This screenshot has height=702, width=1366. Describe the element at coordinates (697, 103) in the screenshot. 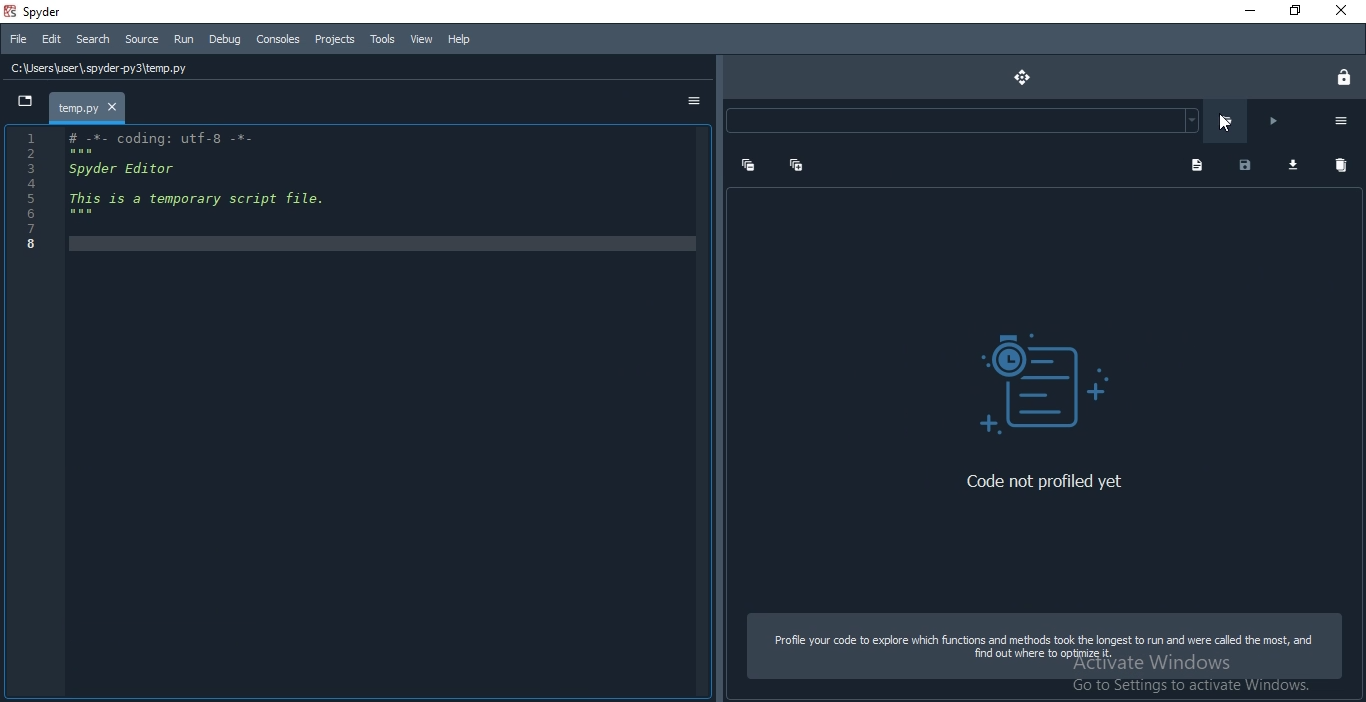

I see `options` at that location.